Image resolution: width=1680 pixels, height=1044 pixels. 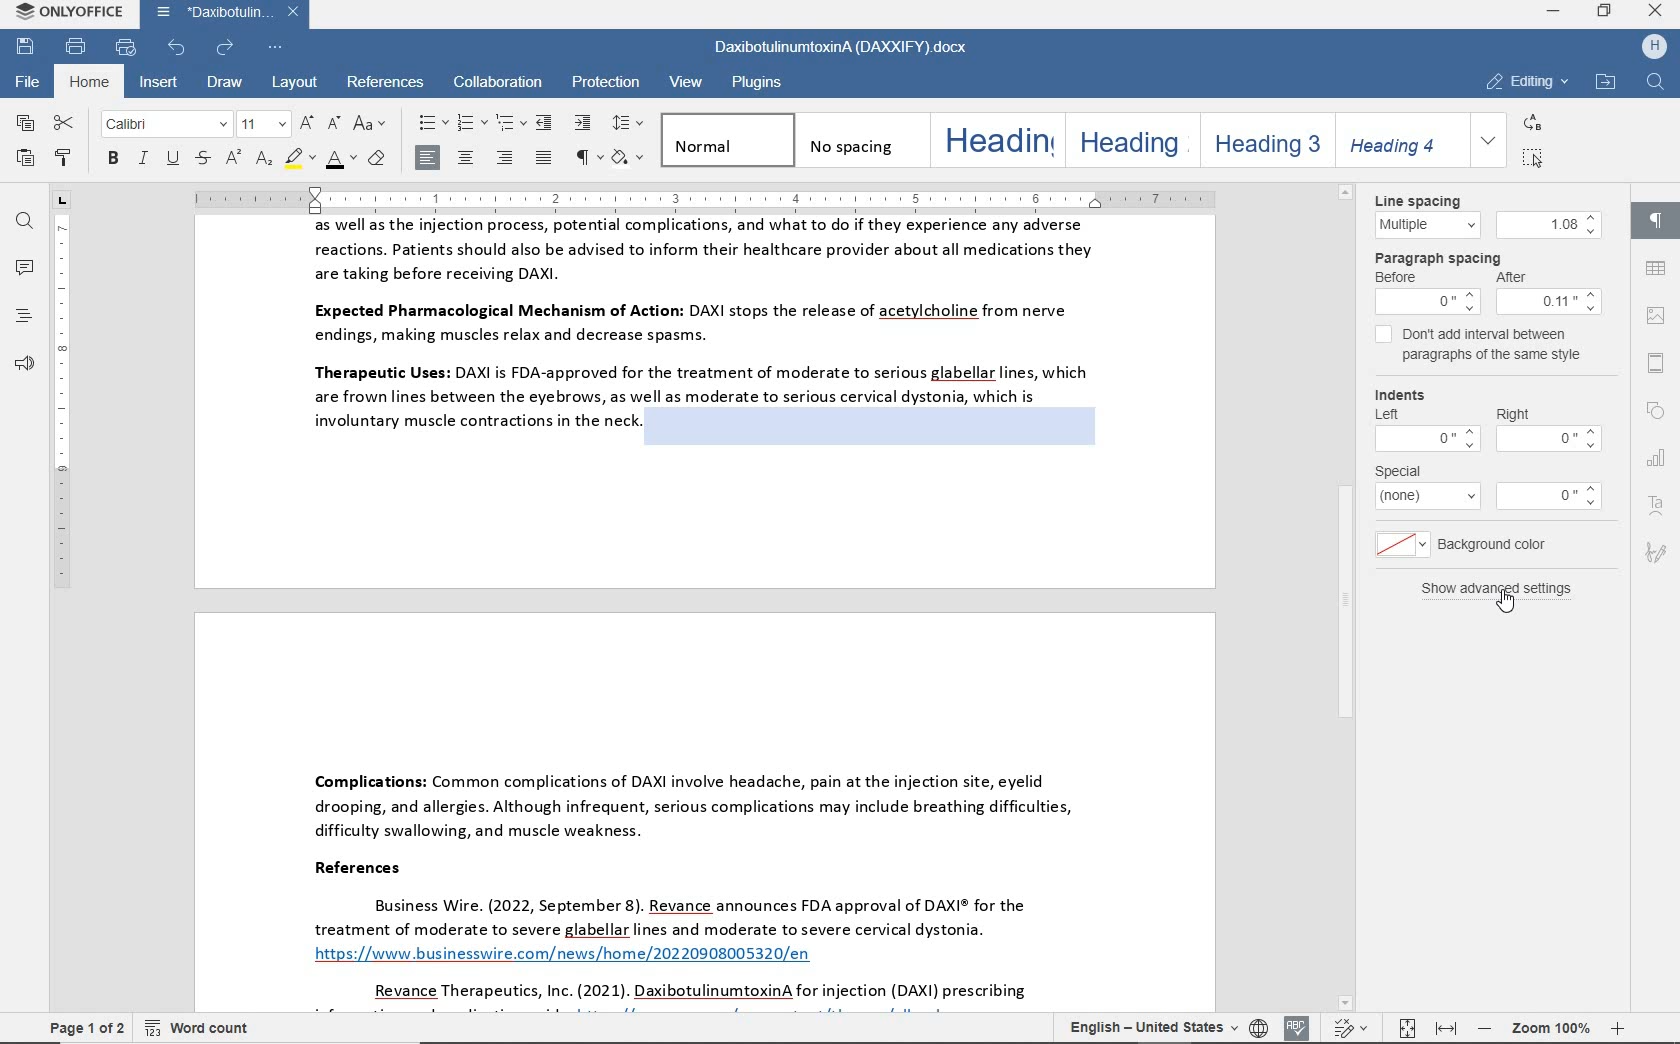 What do you see at coordinates (1527, 82) in the screenshot?
I see `editing` at bounding box center [1527, 82].